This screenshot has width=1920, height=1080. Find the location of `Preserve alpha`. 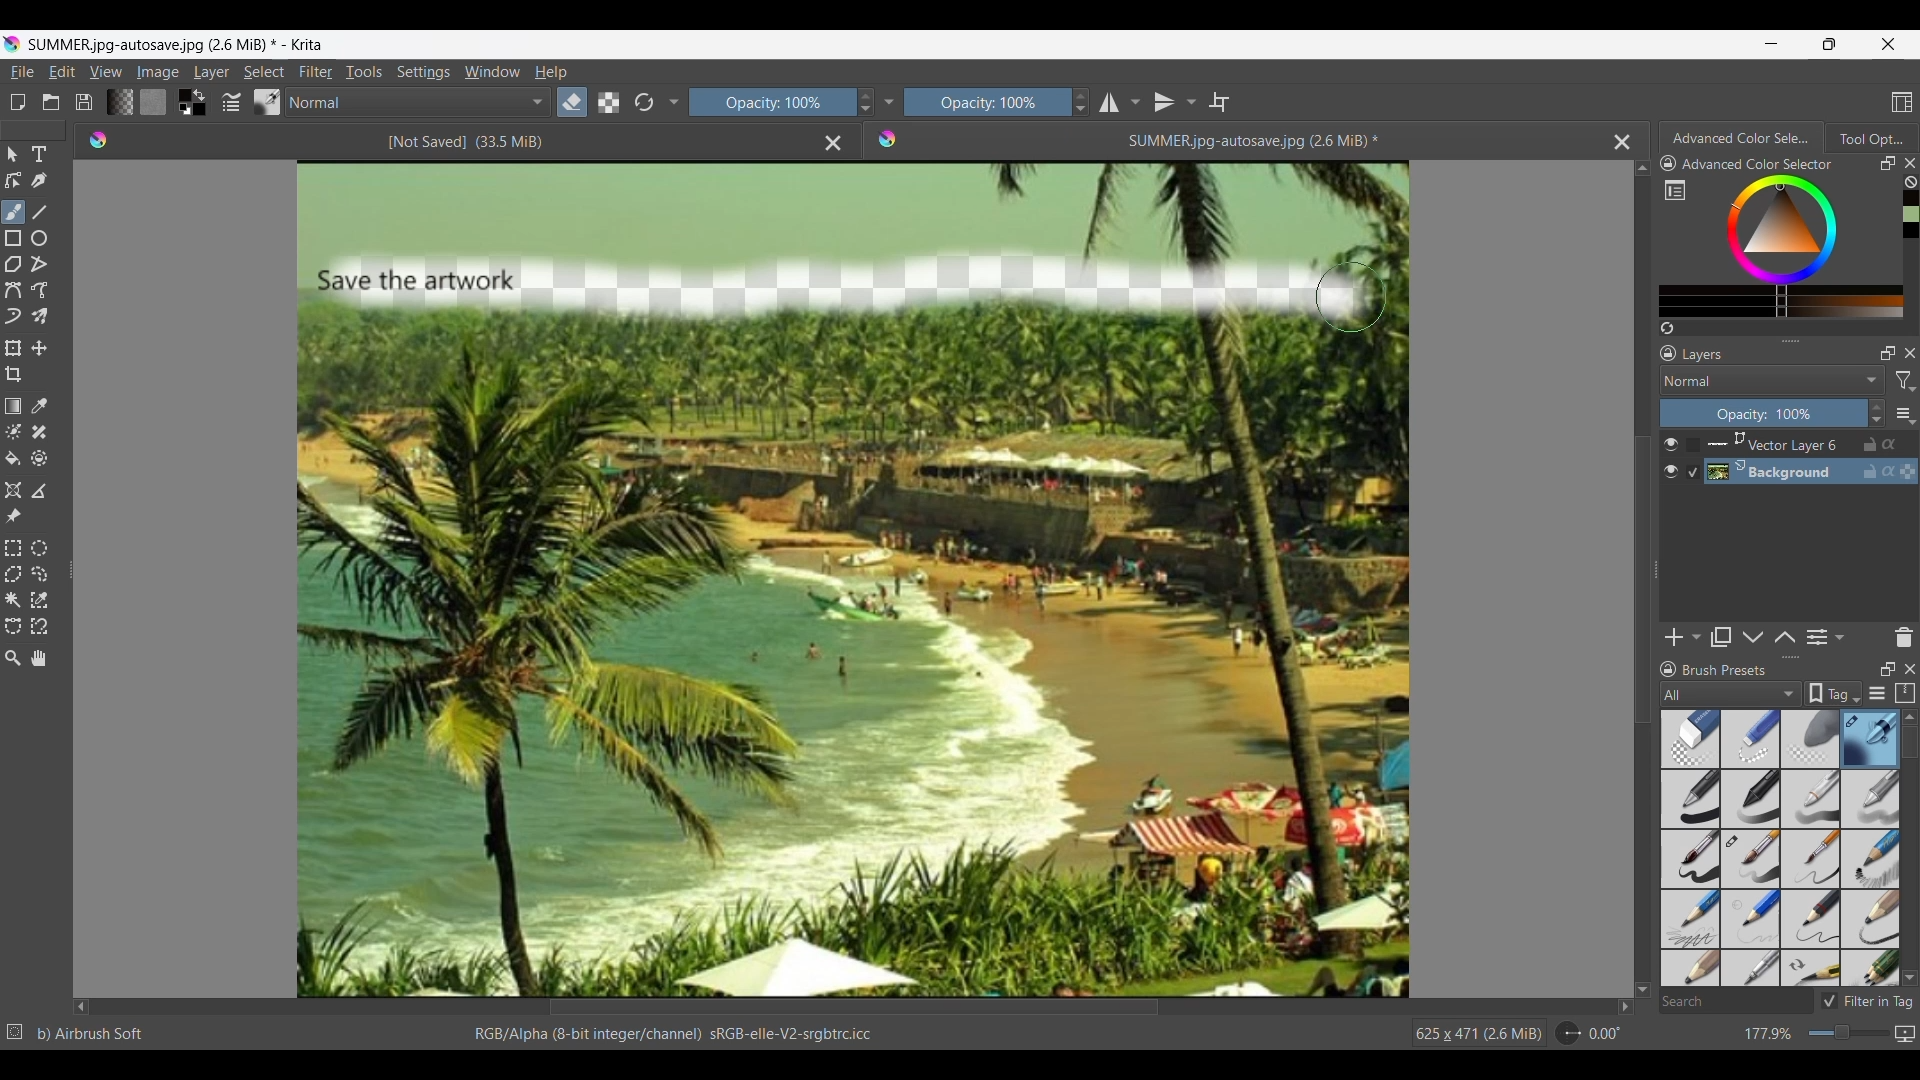

Preserve alpha is located at coordinates (609, 102).